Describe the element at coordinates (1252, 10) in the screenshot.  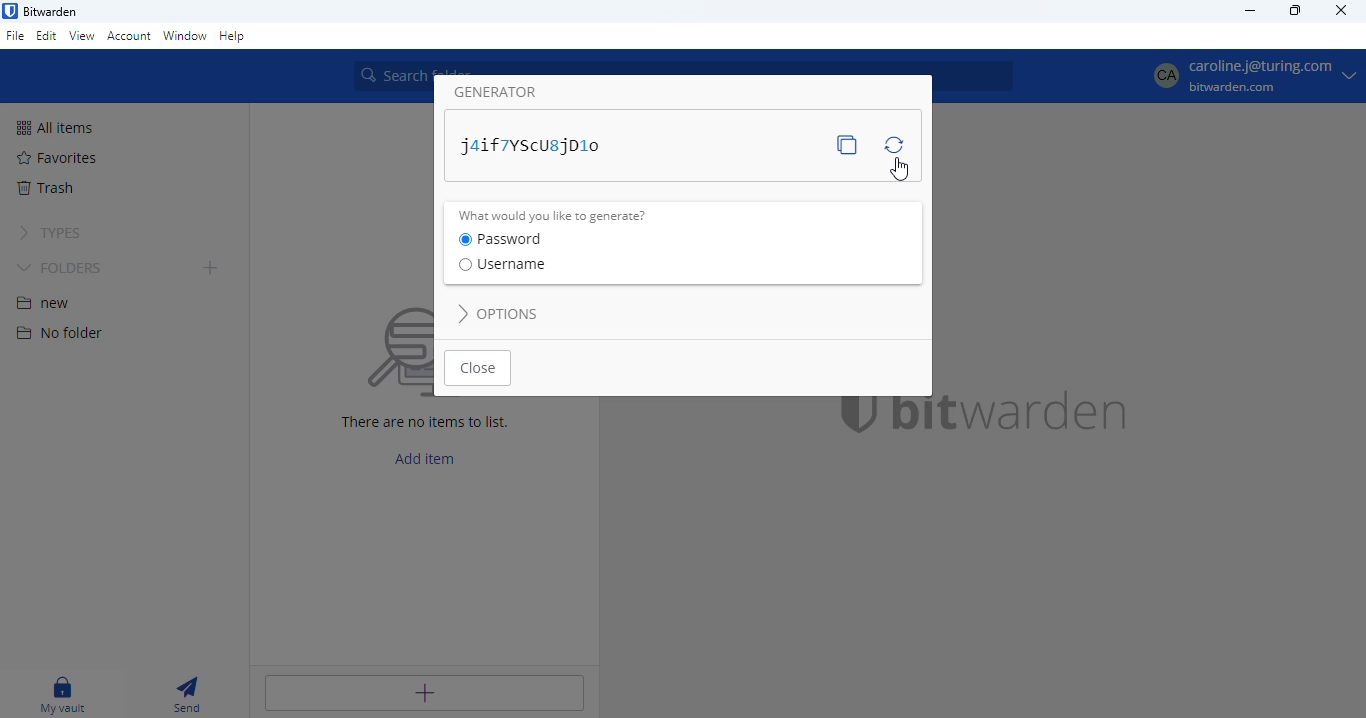
I see `minimize` at that location.